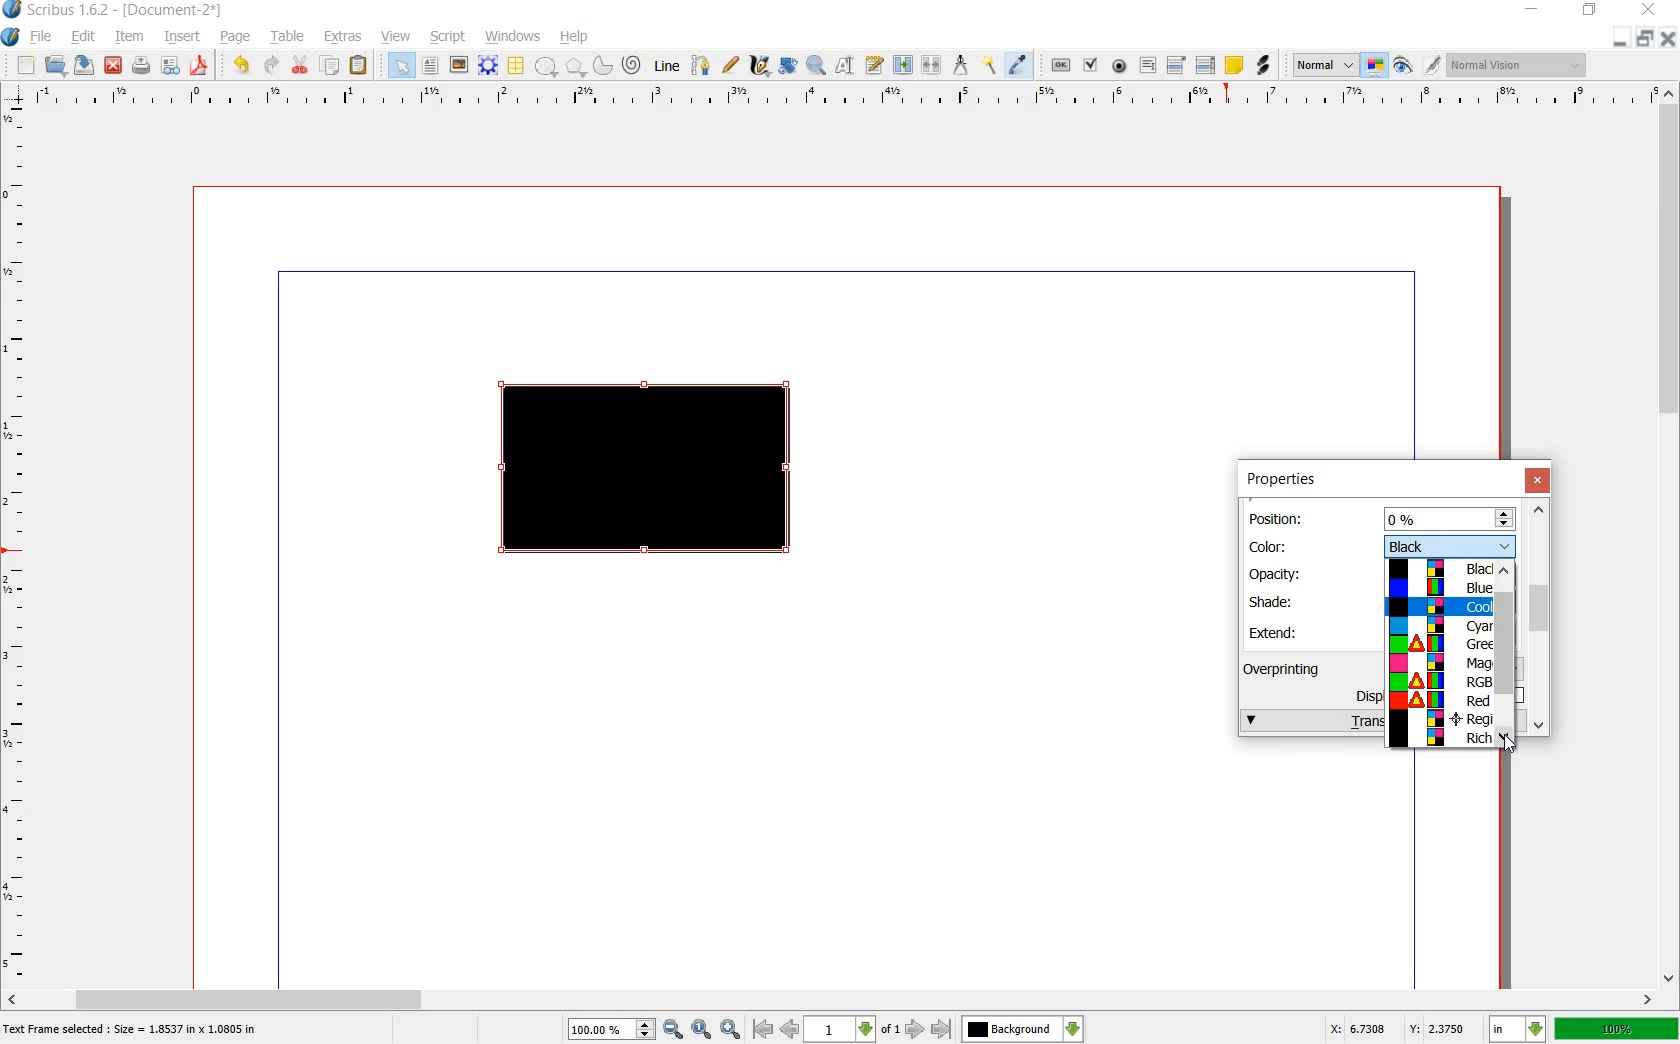 This screenshot has width=1680, height=1044. Describe the element at coordinates (1177, 64) in the screenshot. I see `pdf combo box` at that location.